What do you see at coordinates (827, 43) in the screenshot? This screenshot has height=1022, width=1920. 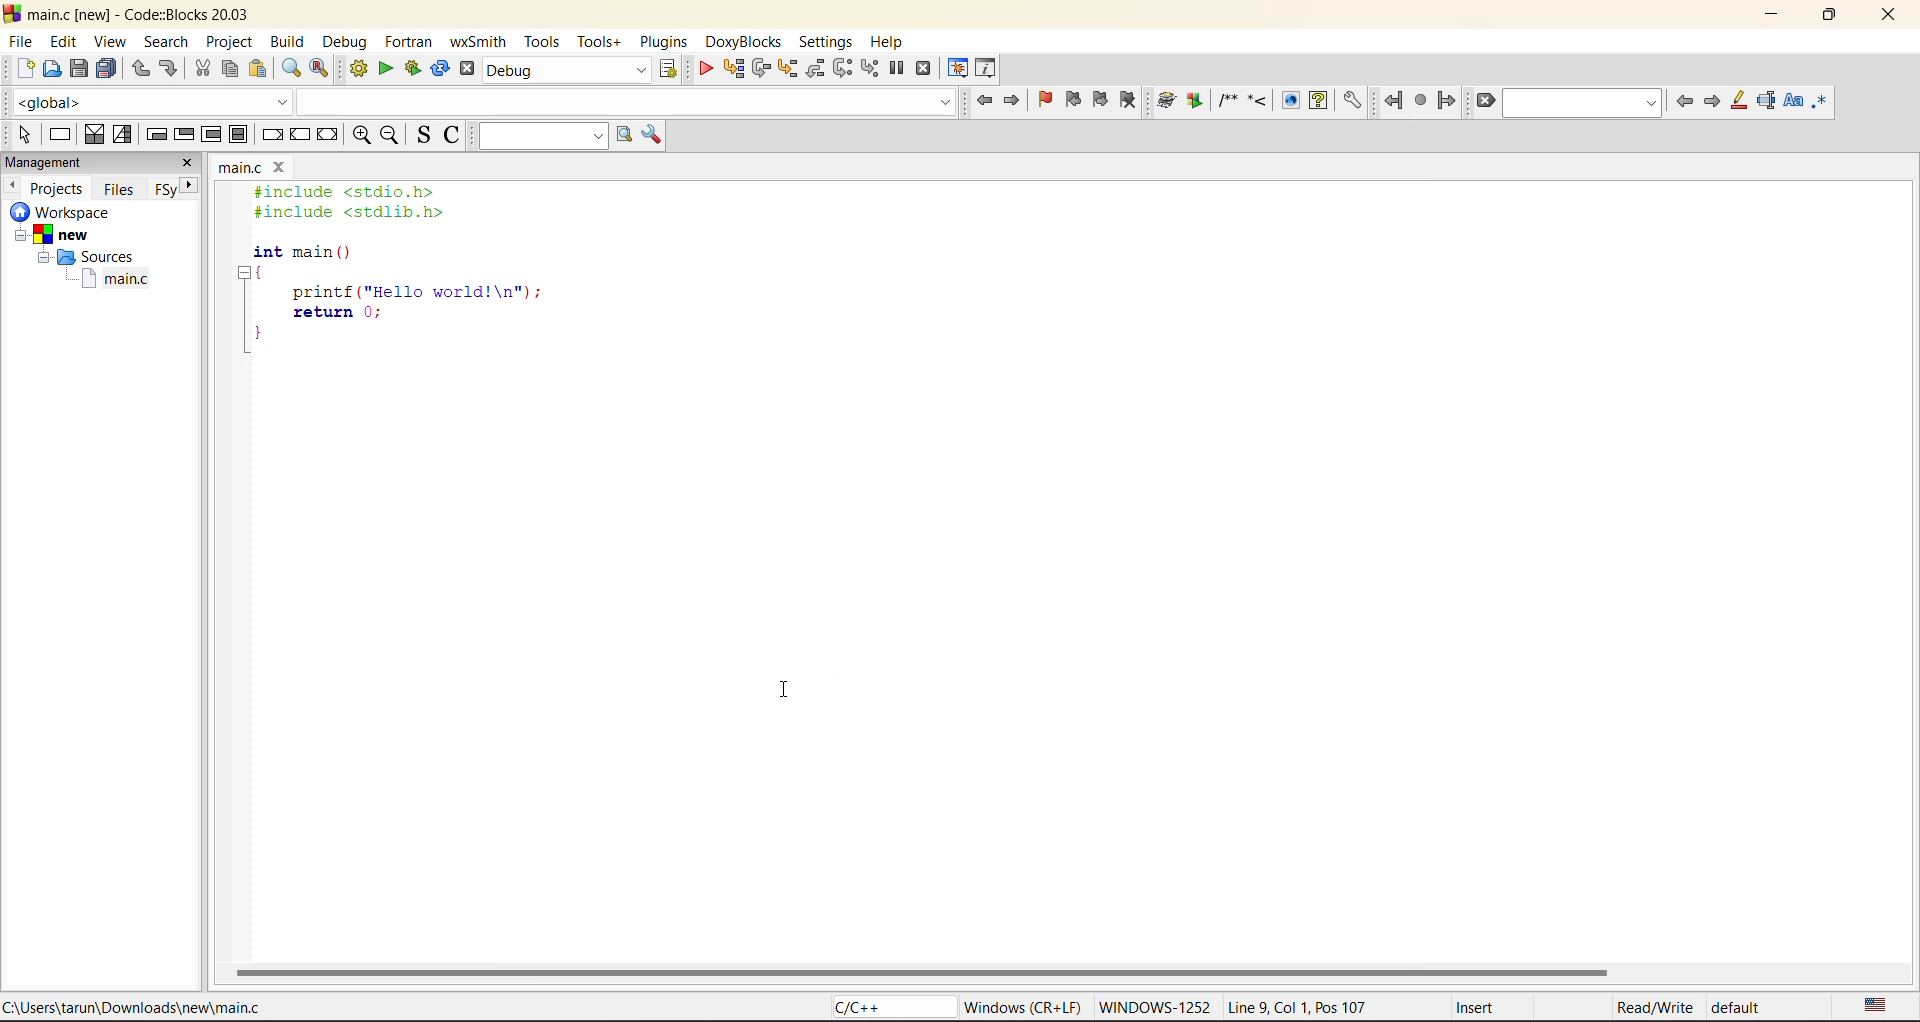 I see `settings` at bounding box center [827, 43].